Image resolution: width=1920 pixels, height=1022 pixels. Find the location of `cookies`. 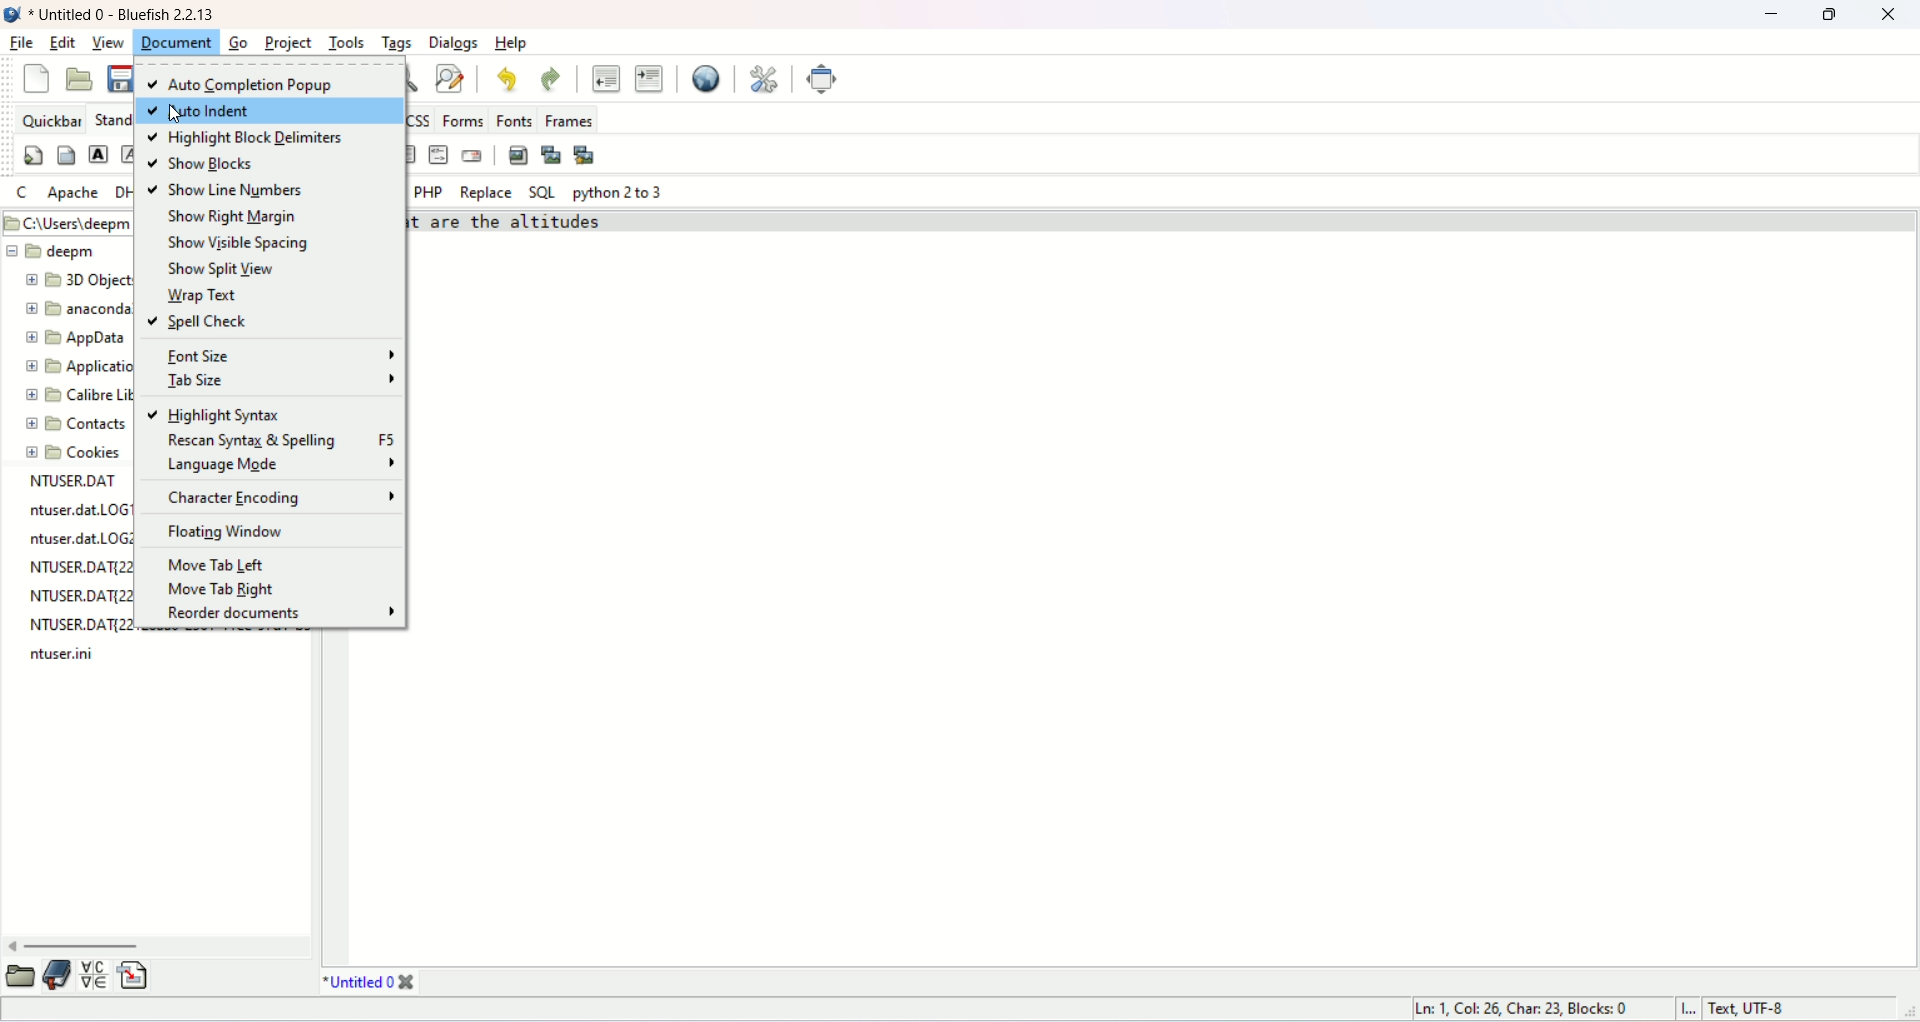

cookies is located at coordinates (76, 454).